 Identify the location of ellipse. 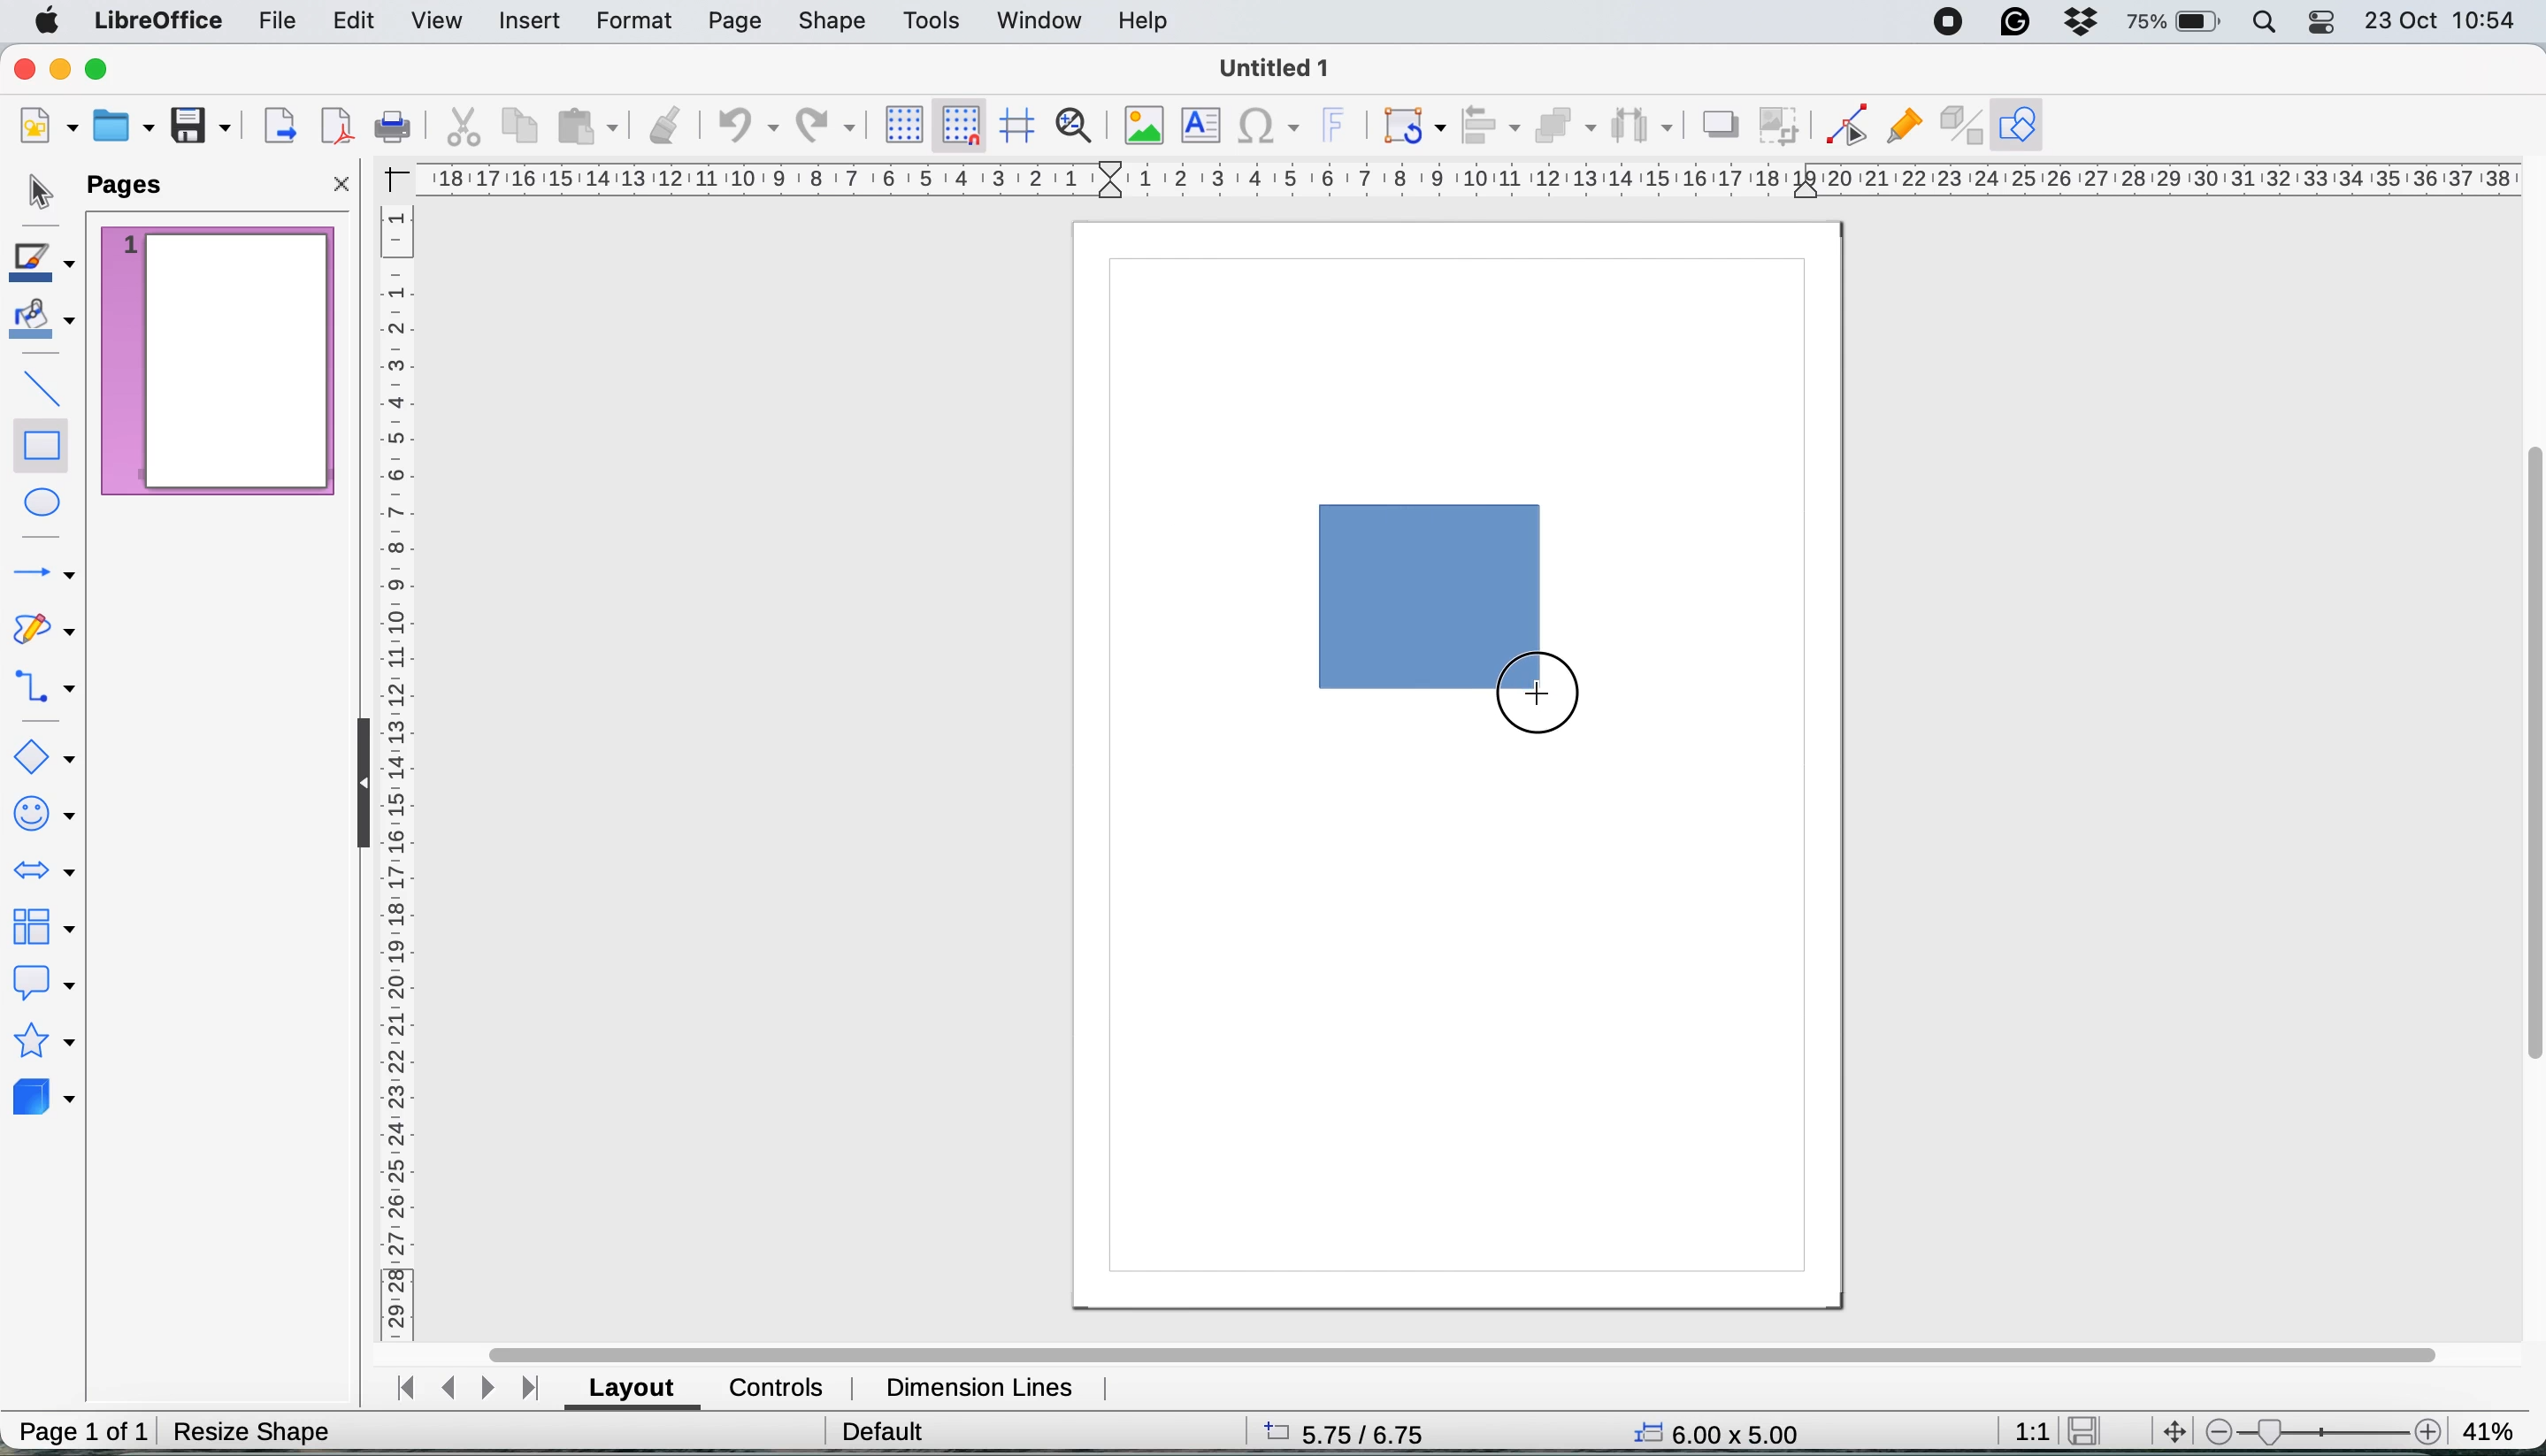
(48, 500).